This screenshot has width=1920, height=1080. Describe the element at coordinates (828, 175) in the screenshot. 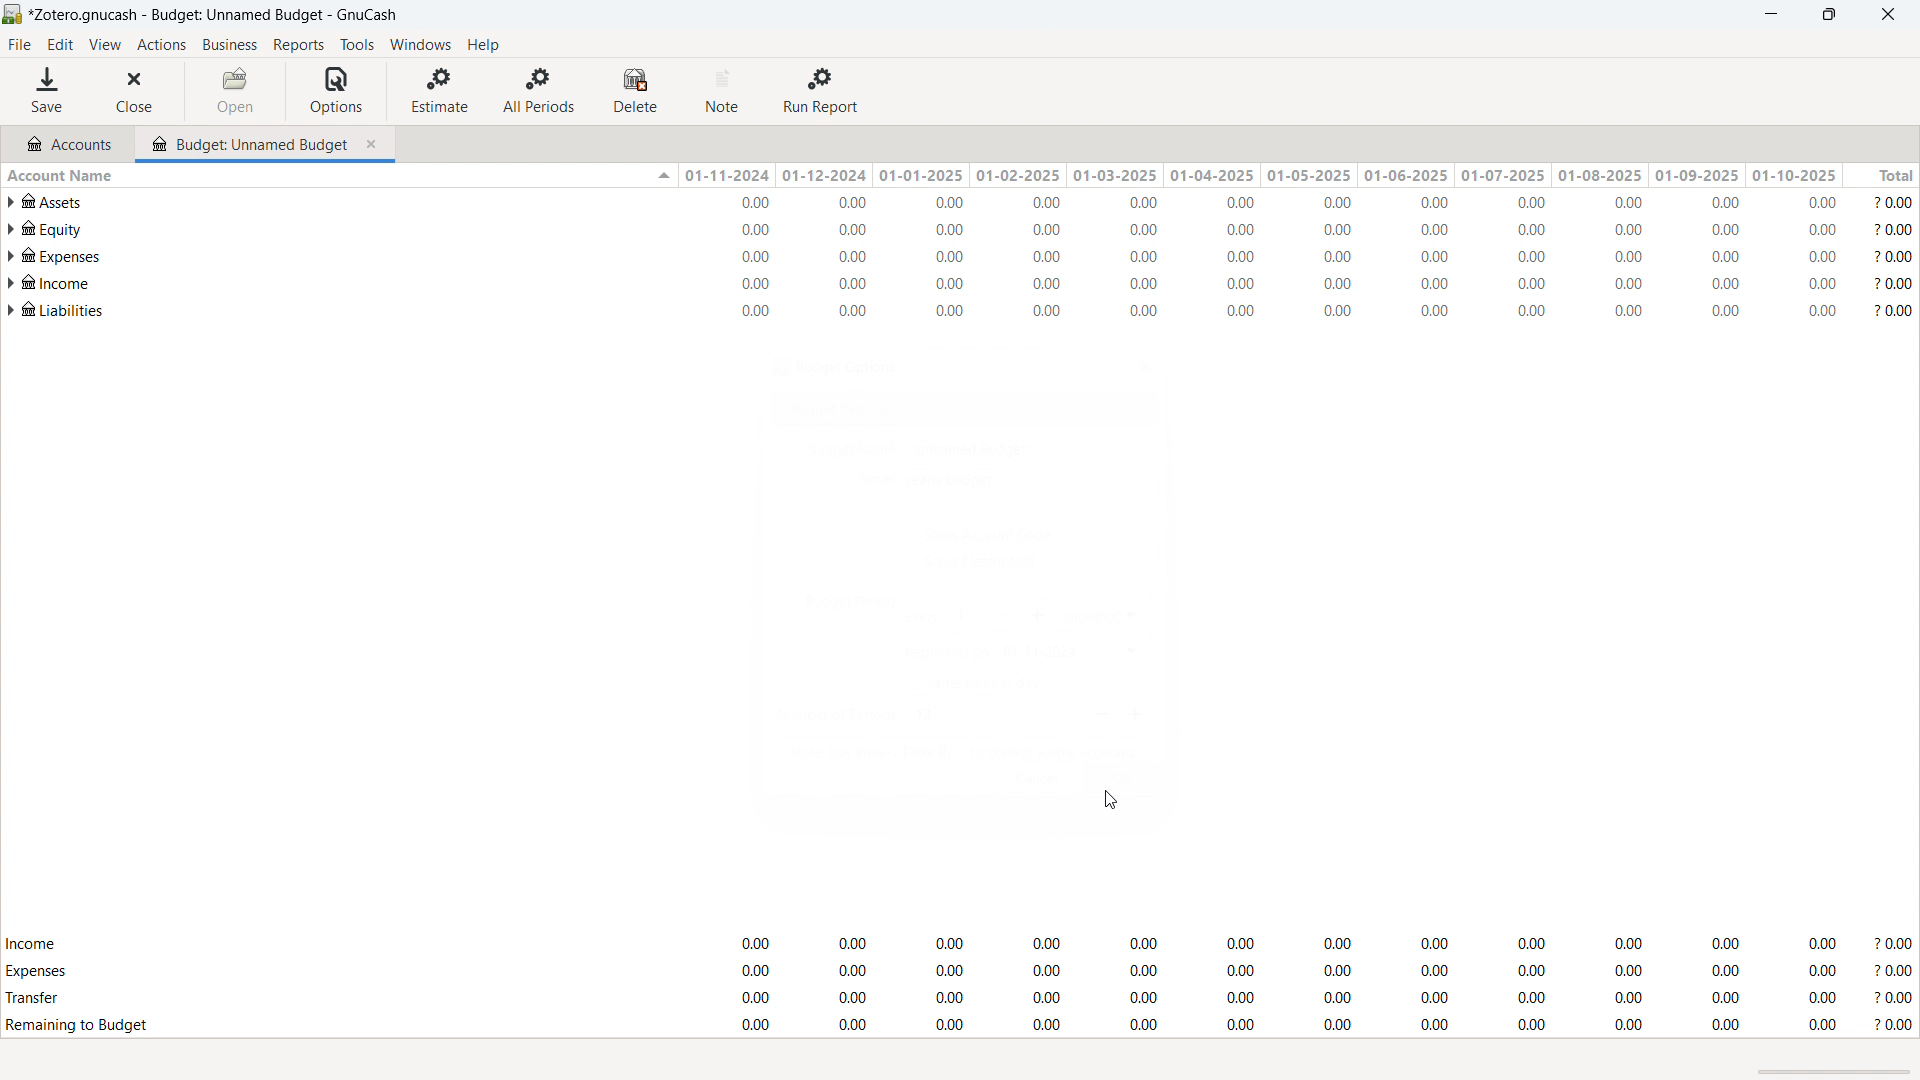

I see `01-12-2024` at that location.